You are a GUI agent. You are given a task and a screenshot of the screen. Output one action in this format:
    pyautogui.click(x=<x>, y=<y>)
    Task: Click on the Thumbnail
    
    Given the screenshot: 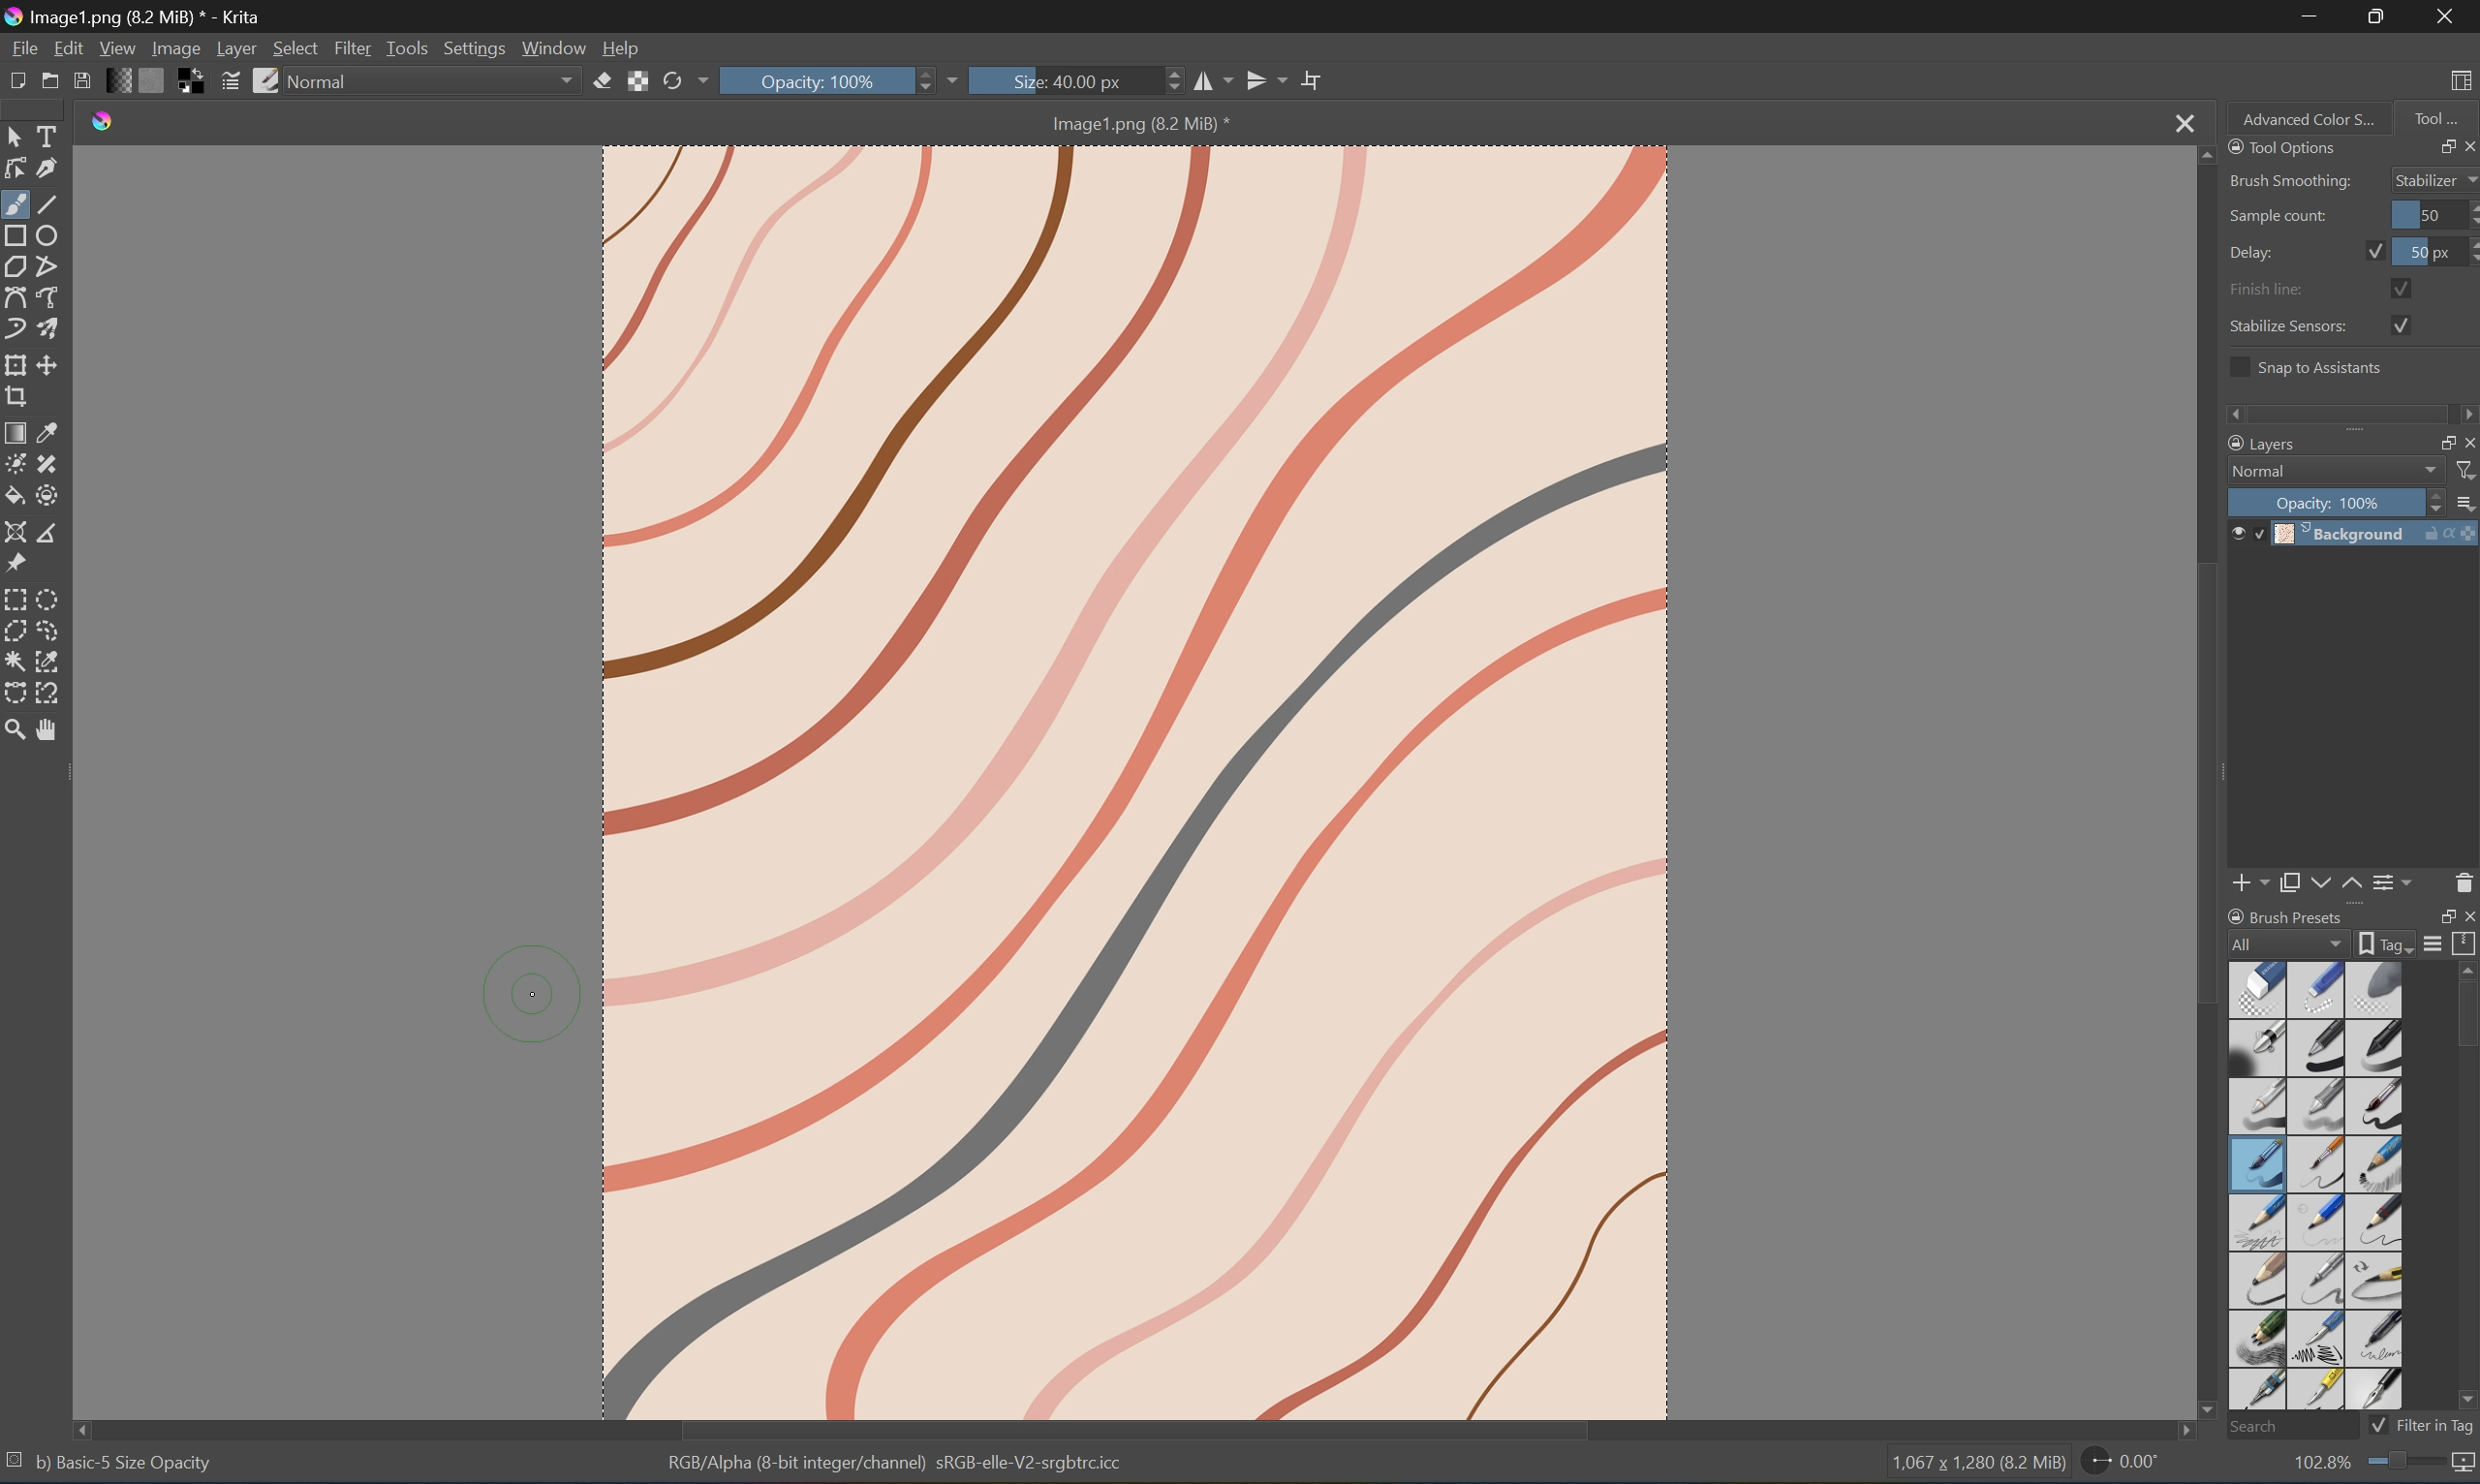 What is the action you would take?
    pyautogui.click(x=2464, y=501)
    